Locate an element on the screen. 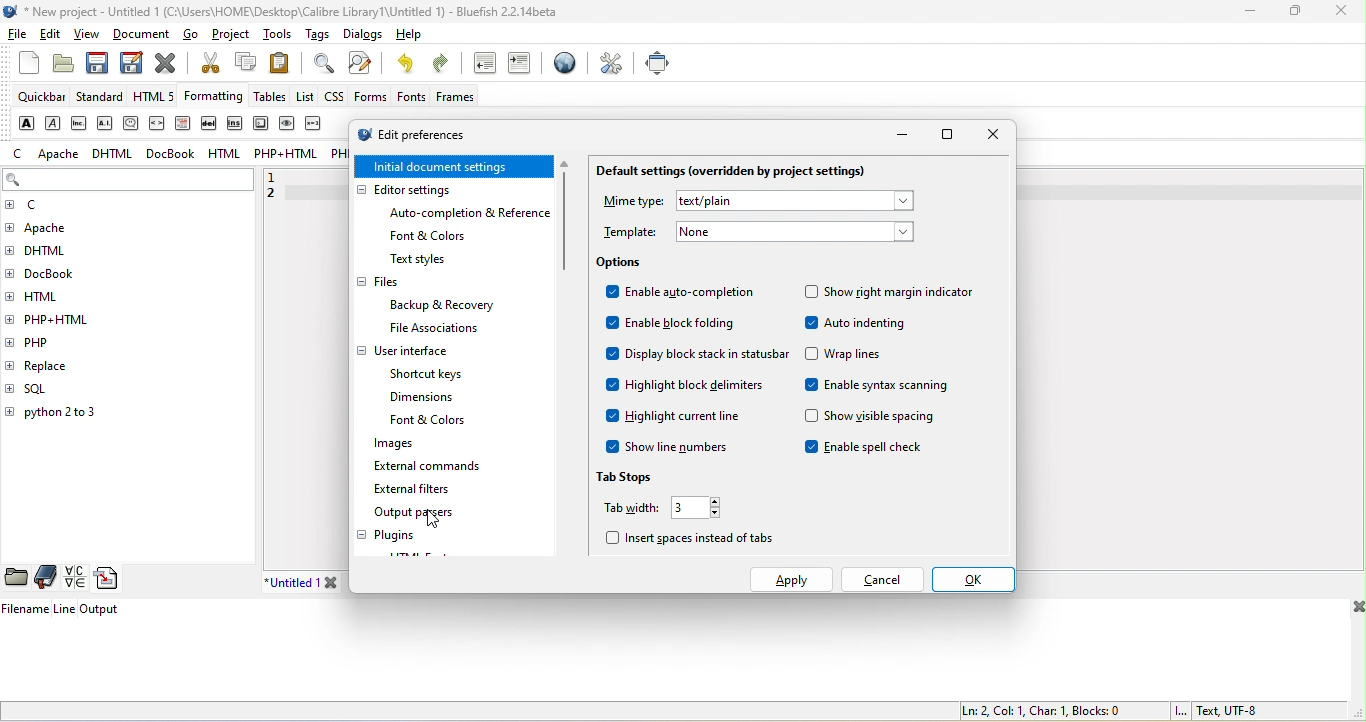  cursor movement is located at coordinates (436, 521).